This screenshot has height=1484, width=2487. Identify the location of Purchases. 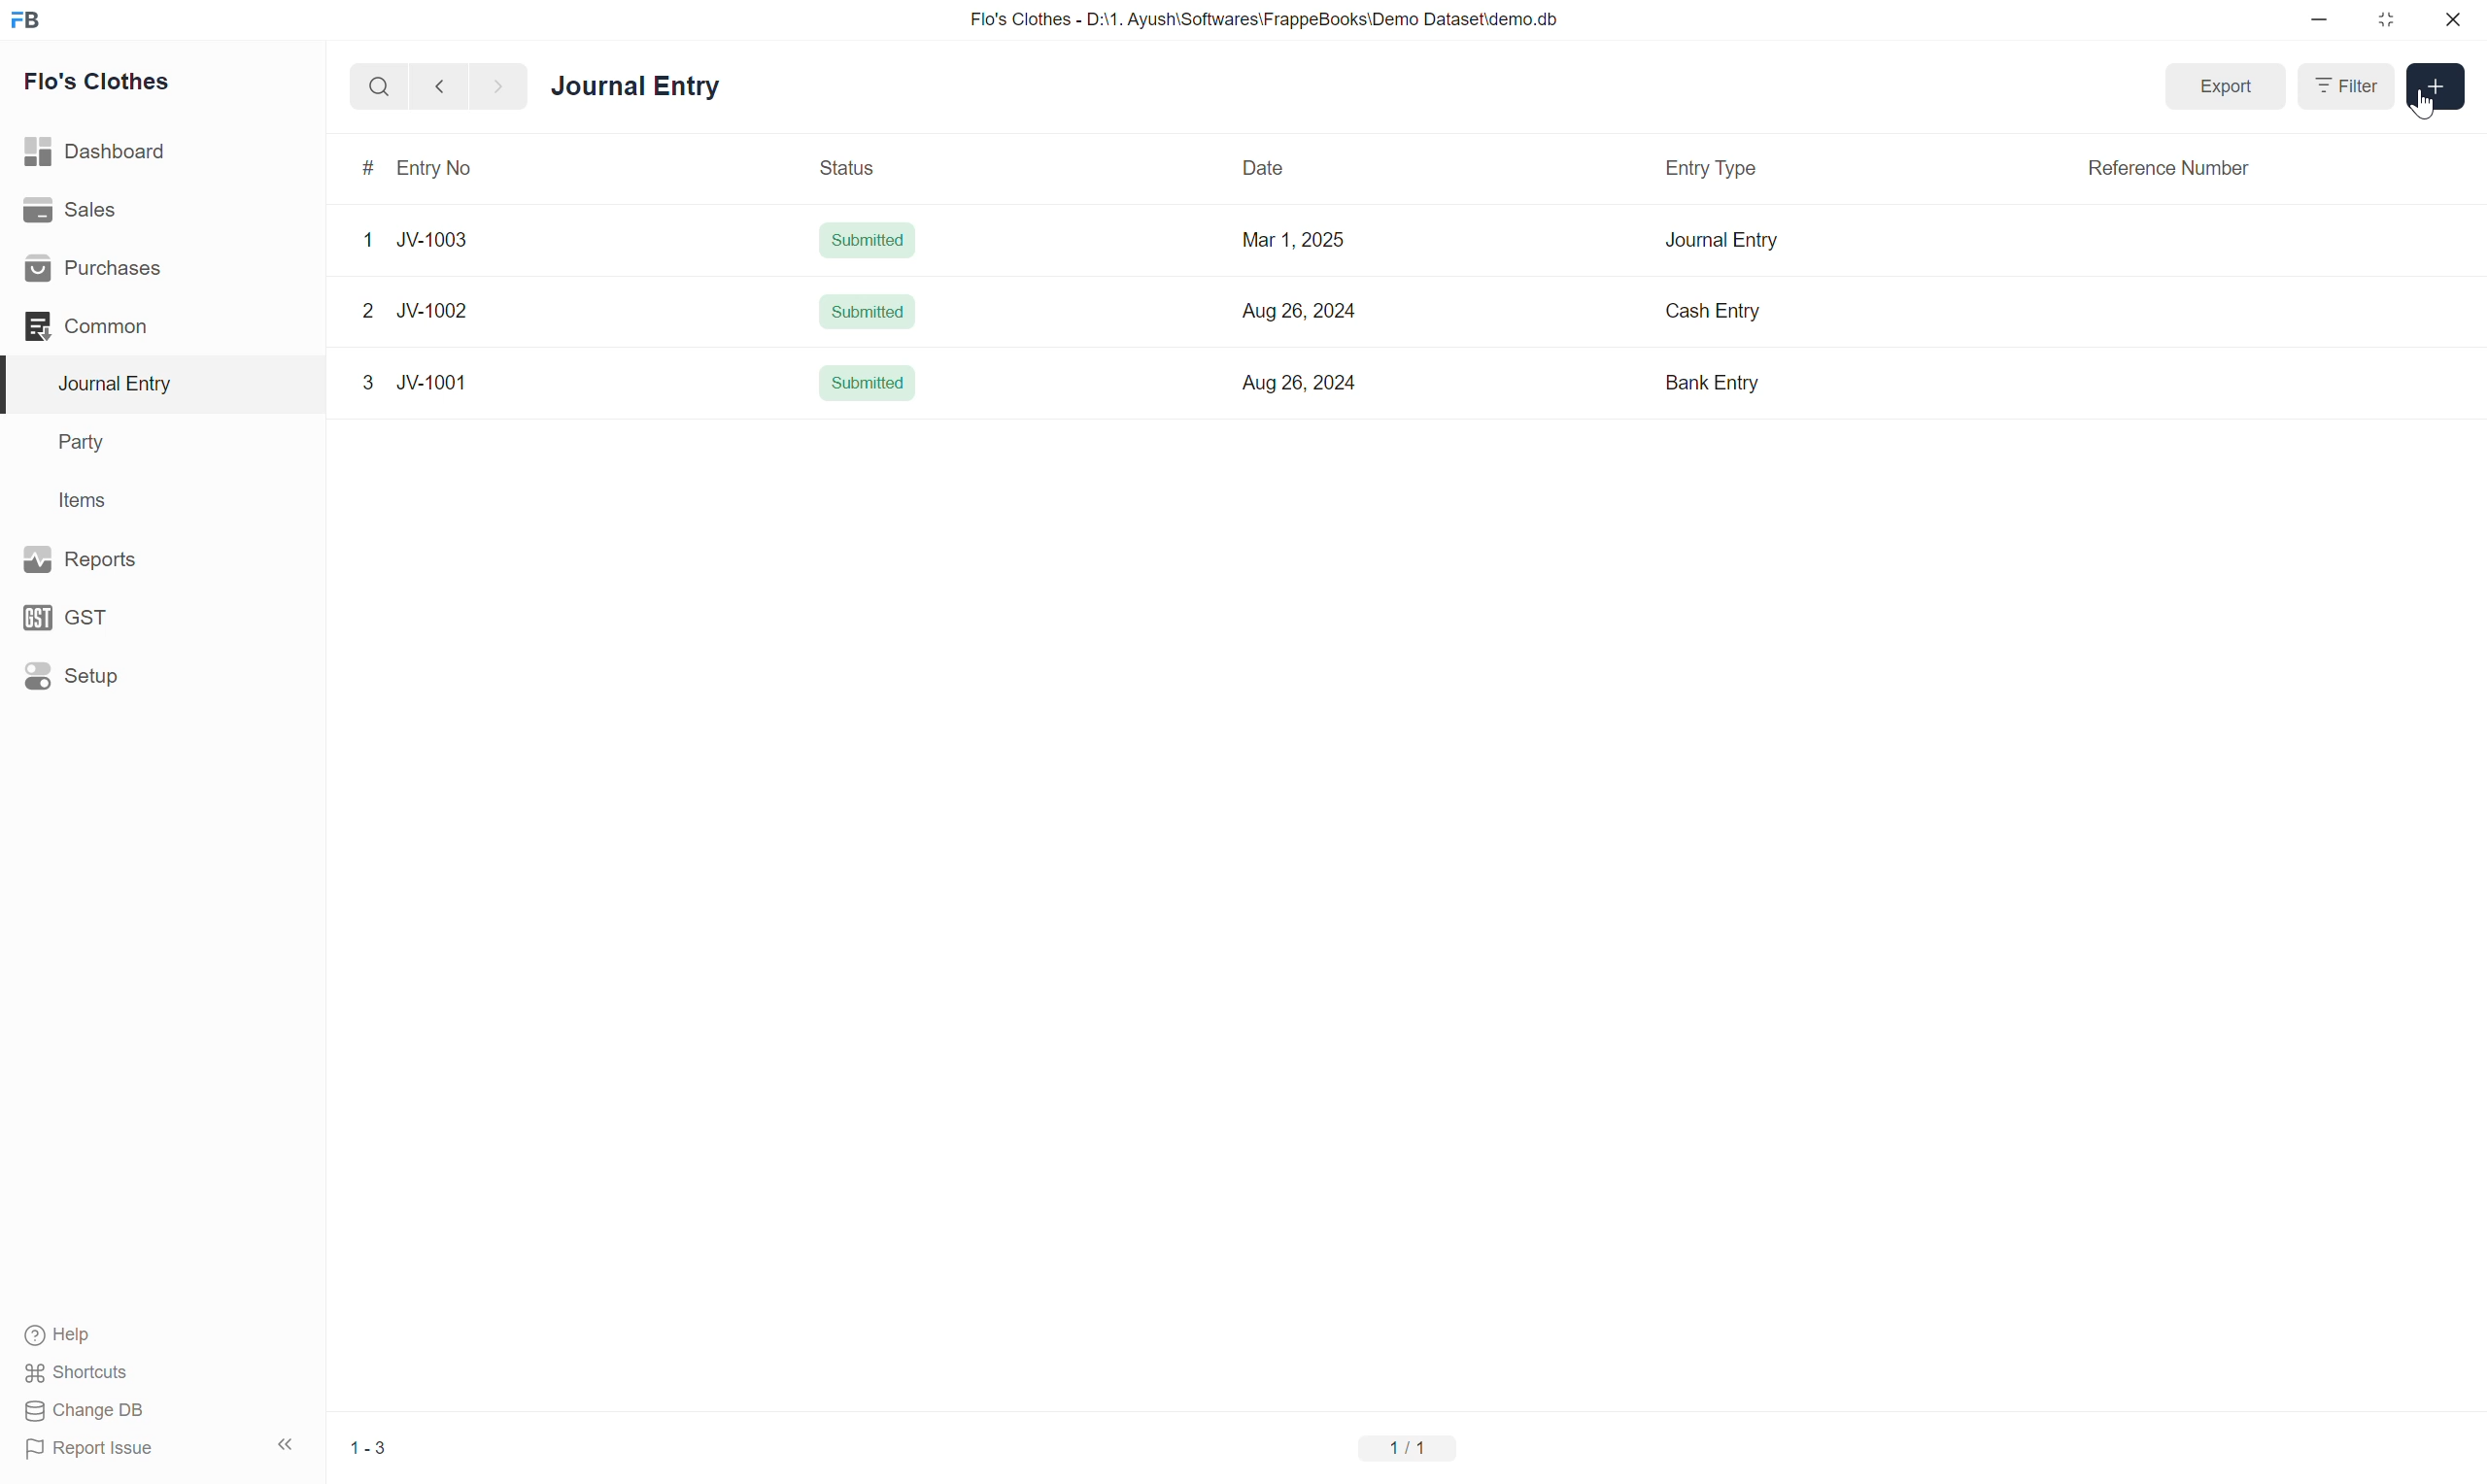
(99, 269).